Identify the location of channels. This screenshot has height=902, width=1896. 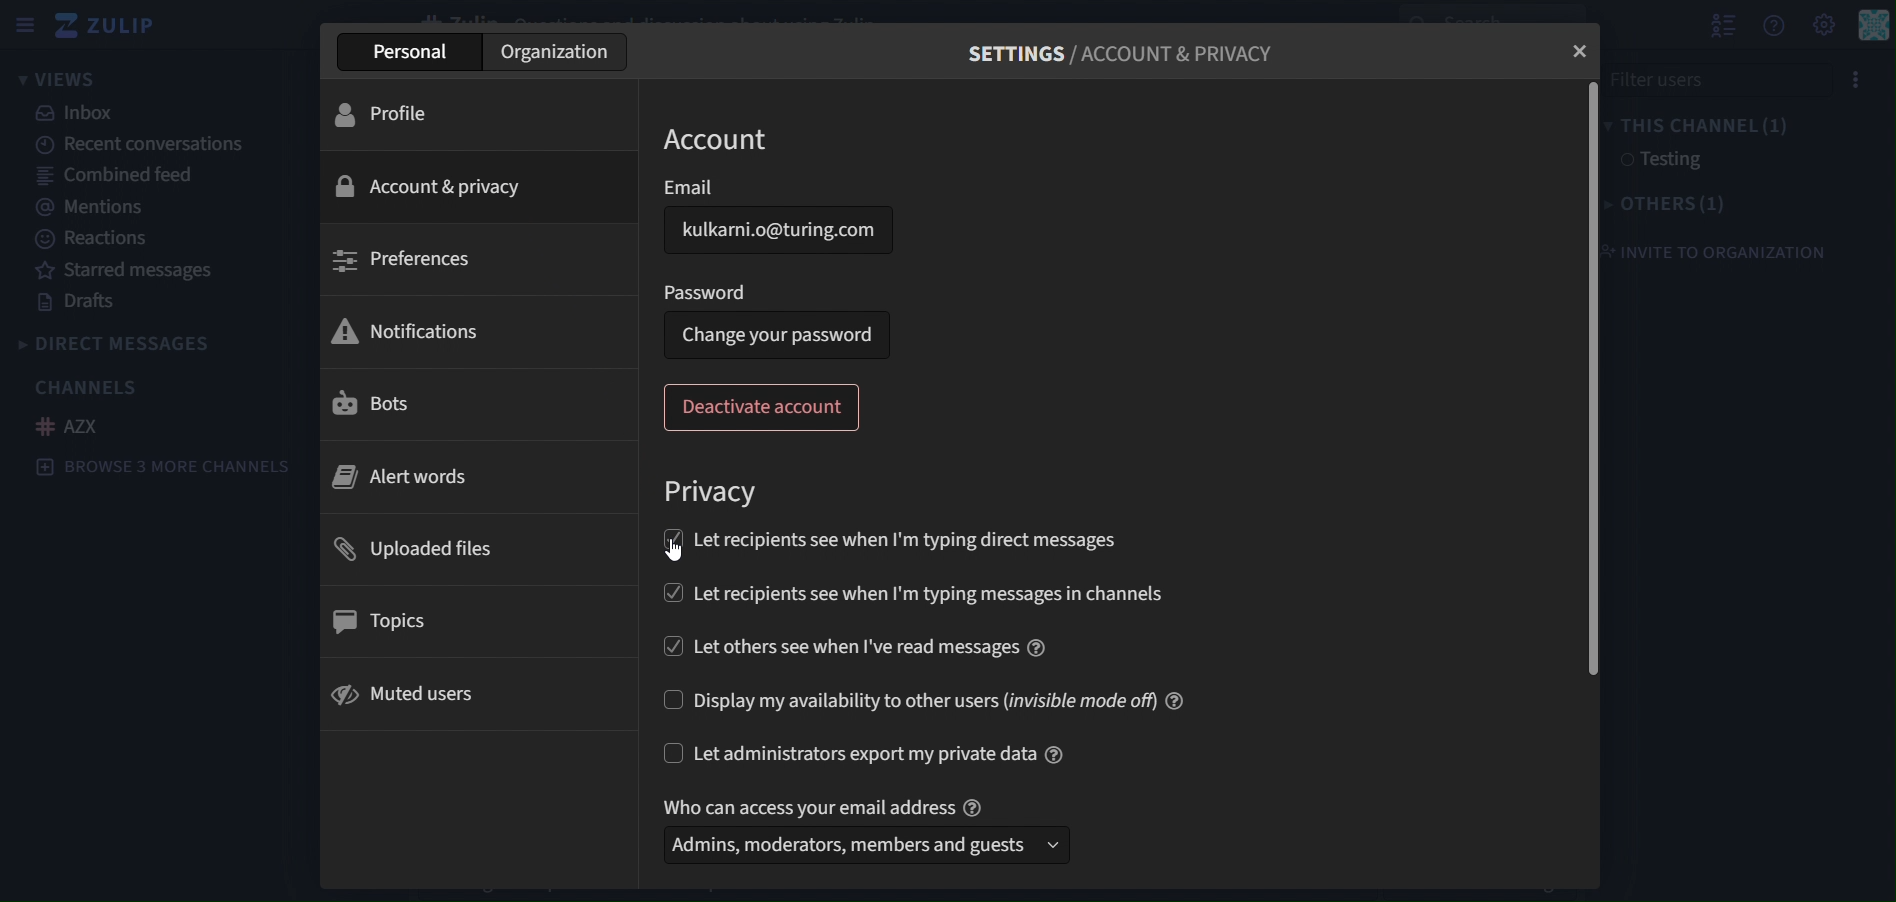
(95, 389).